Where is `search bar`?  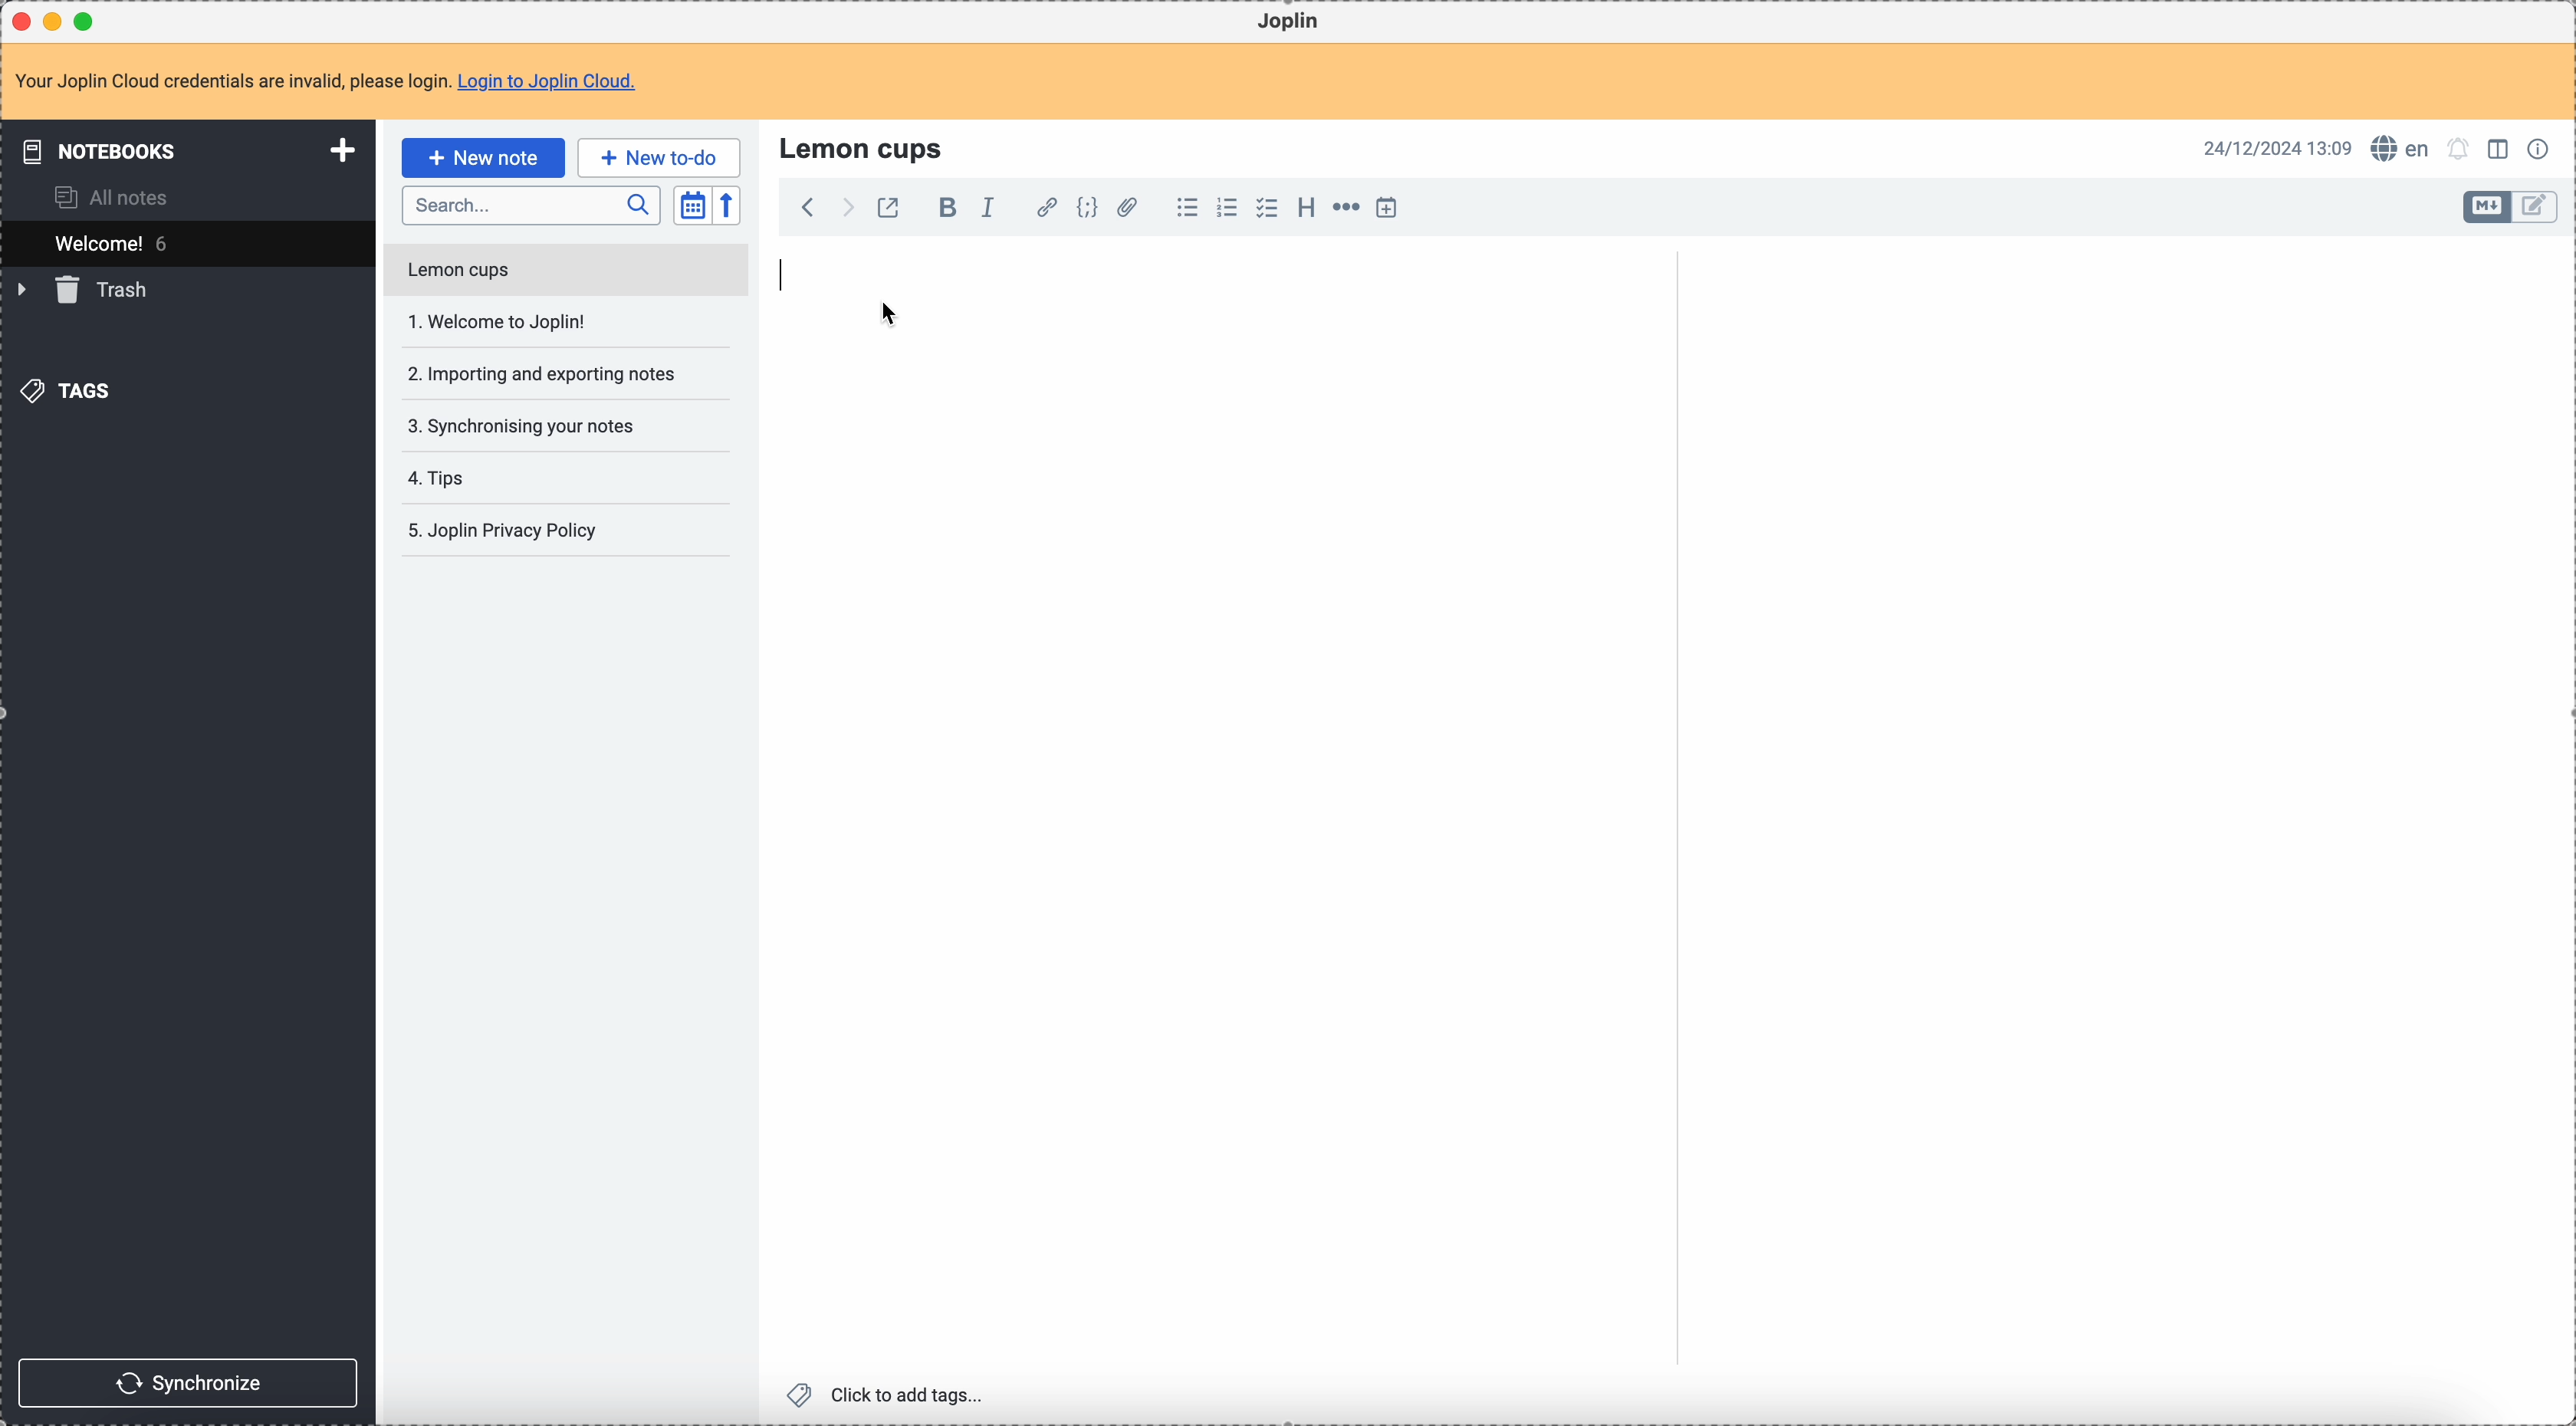
search bar is located at coordinates (530, 206).